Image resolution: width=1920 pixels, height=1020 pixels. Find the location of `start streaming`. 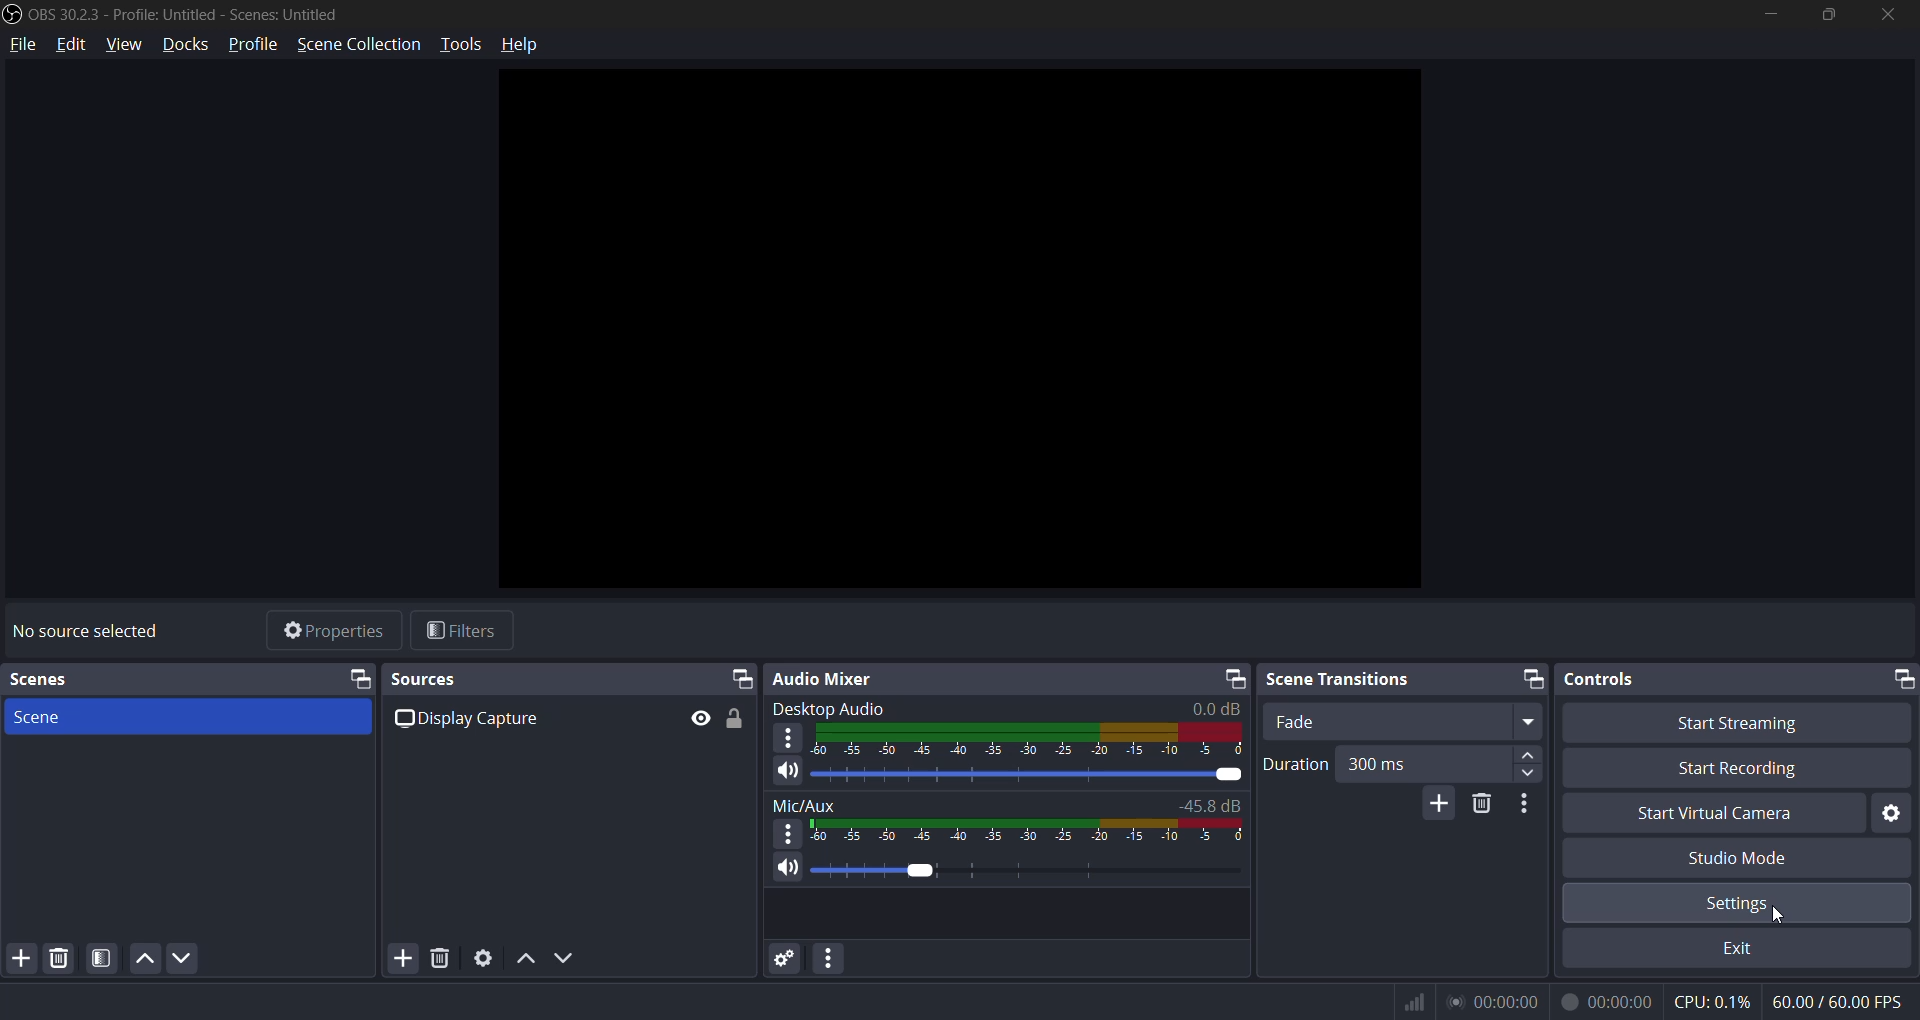

start streaming is located at coordinates (1731, 726).